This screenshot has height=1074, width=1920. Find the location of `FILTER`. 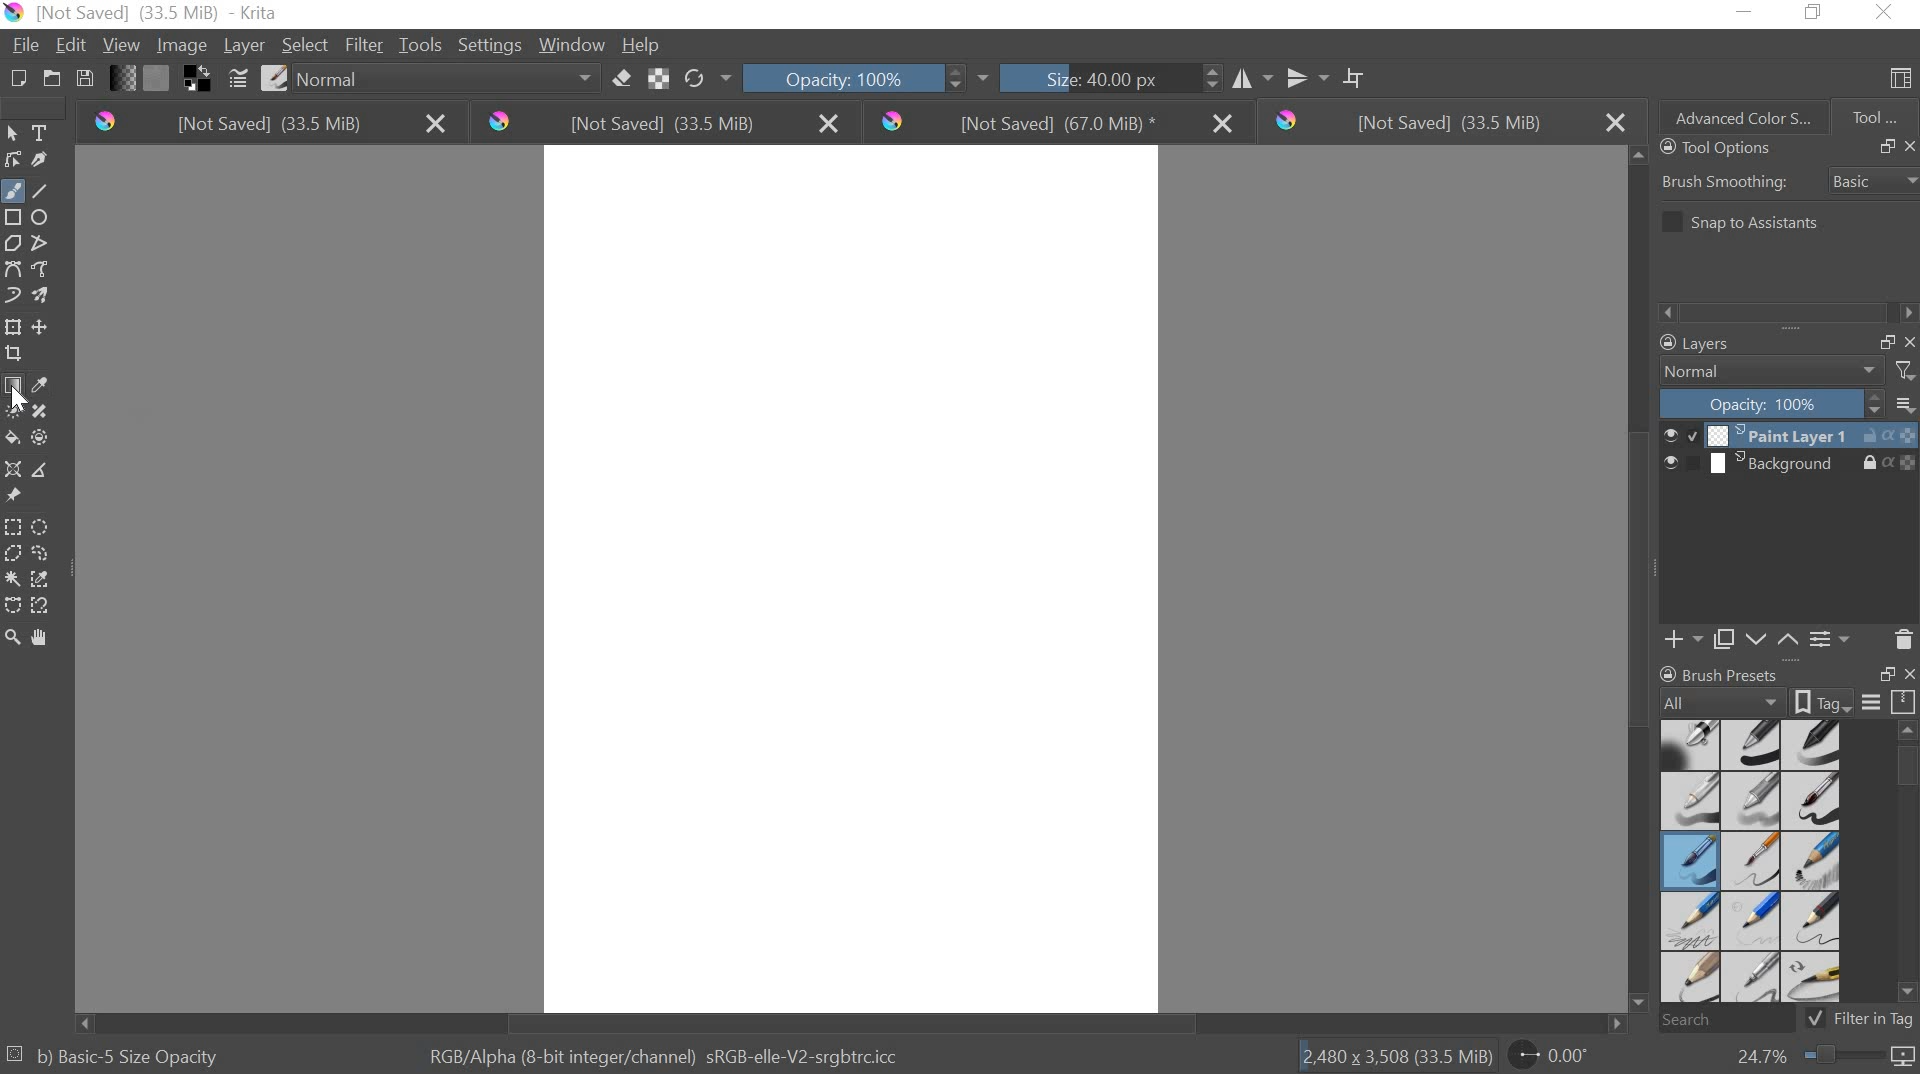

FILTER is located at coordinates (363, 45).